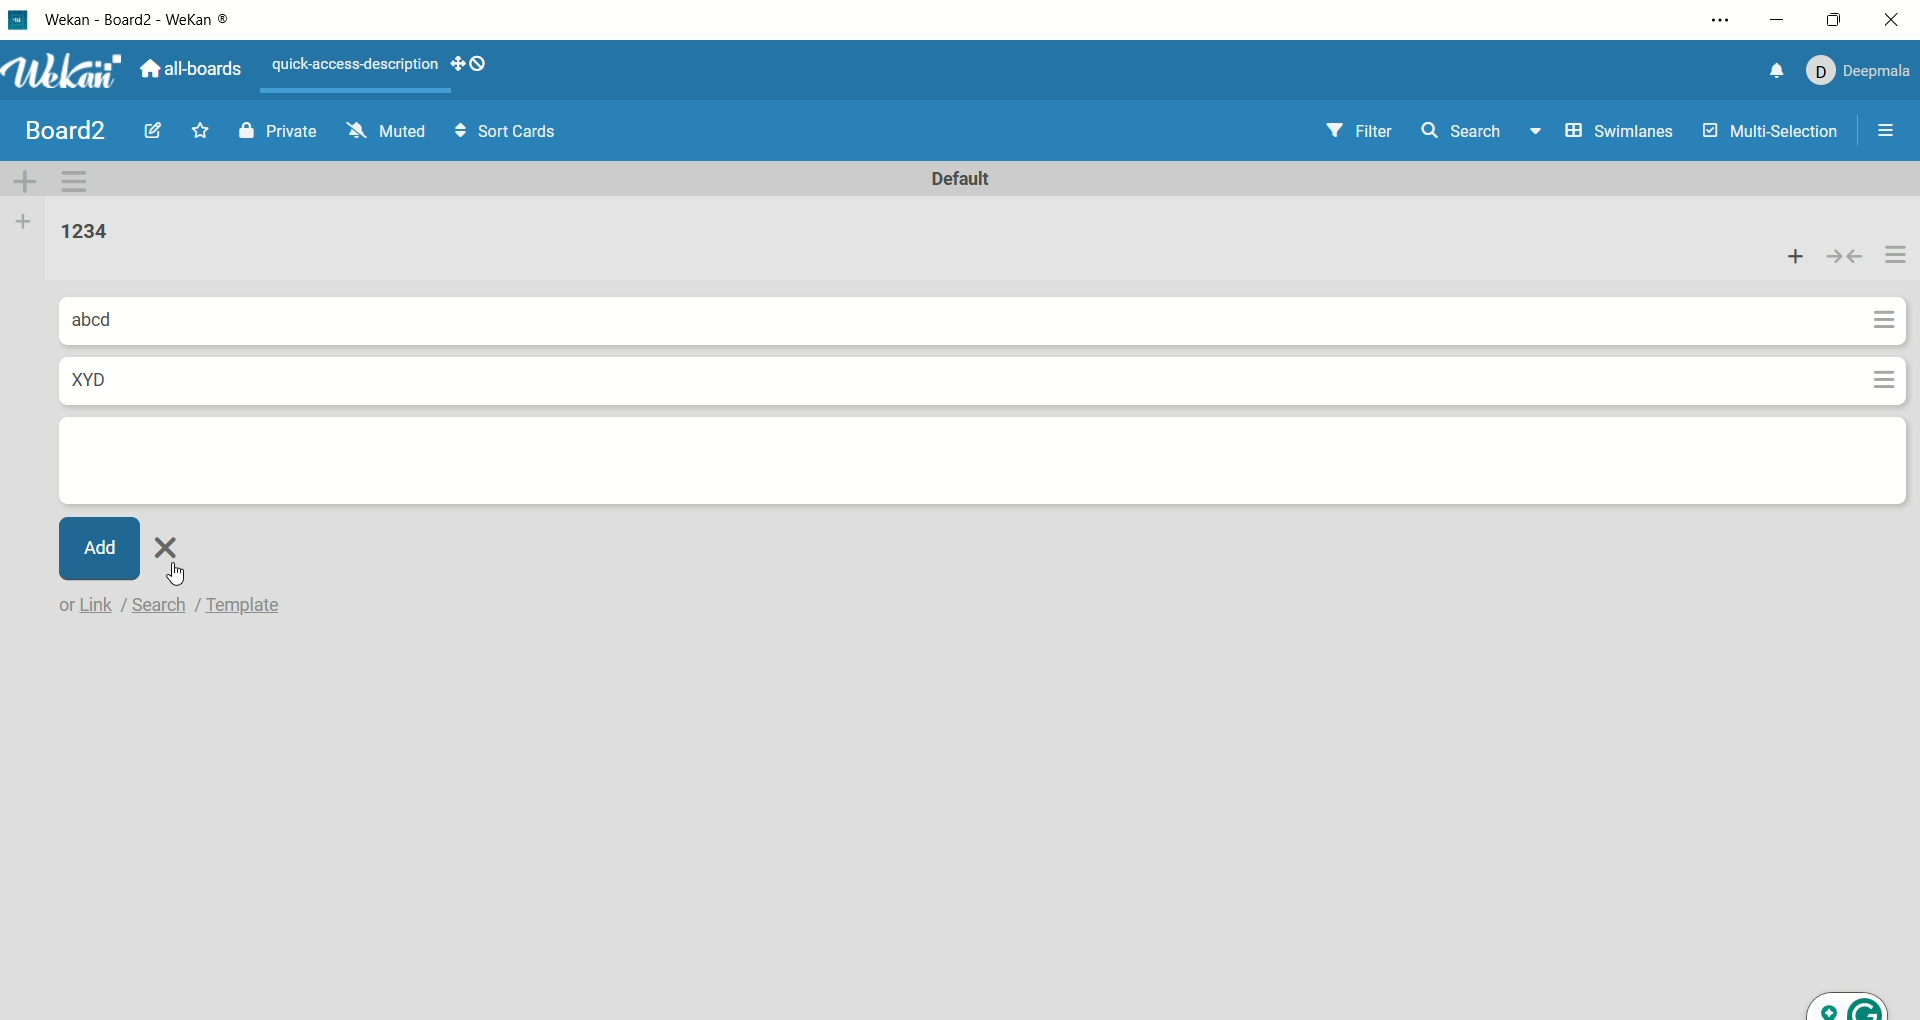 Image resolution: width=1920 pixels, height=1020 pixels. What do you see at coordinates (1619, 126) in the screenshot?
I see `swimlanes` at bounding box center [1619, 126].